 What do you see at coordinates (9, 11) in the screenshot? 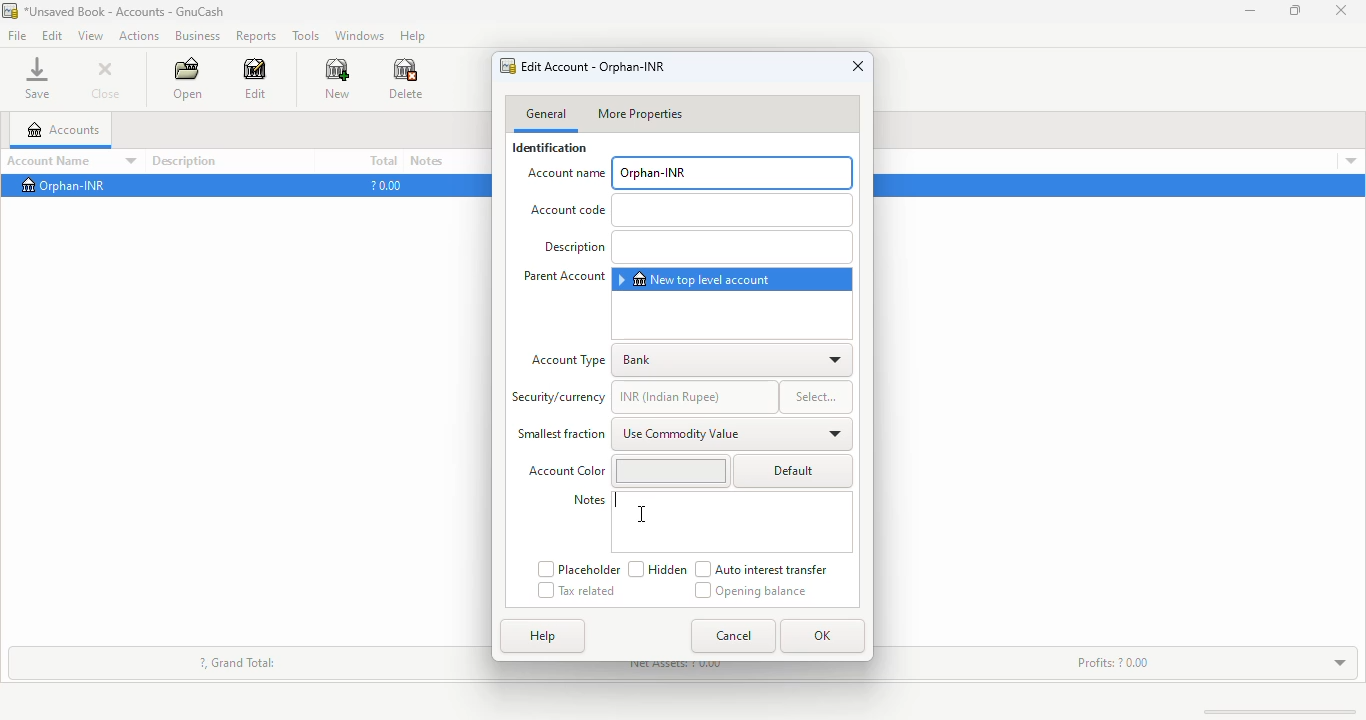
I see `logo` at bounding box center [9, 11].